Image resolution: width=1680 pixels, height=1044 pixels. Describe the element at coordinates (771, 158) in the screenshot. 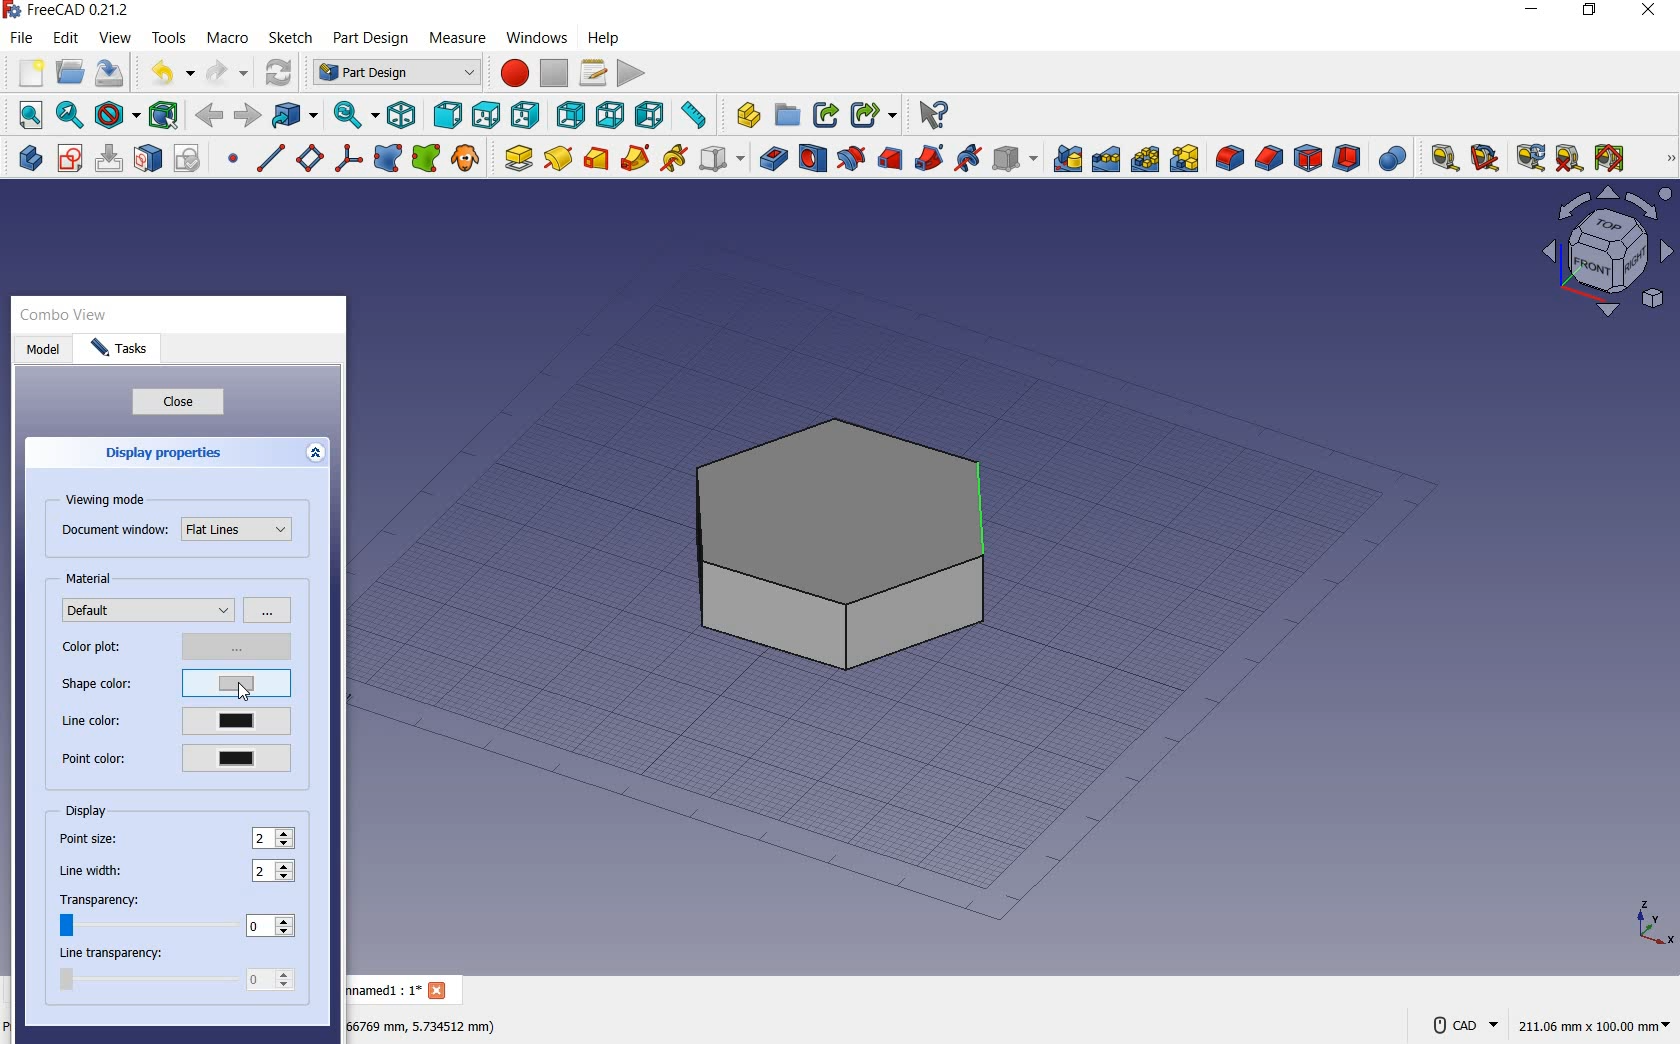

I see `pocket` at that location.